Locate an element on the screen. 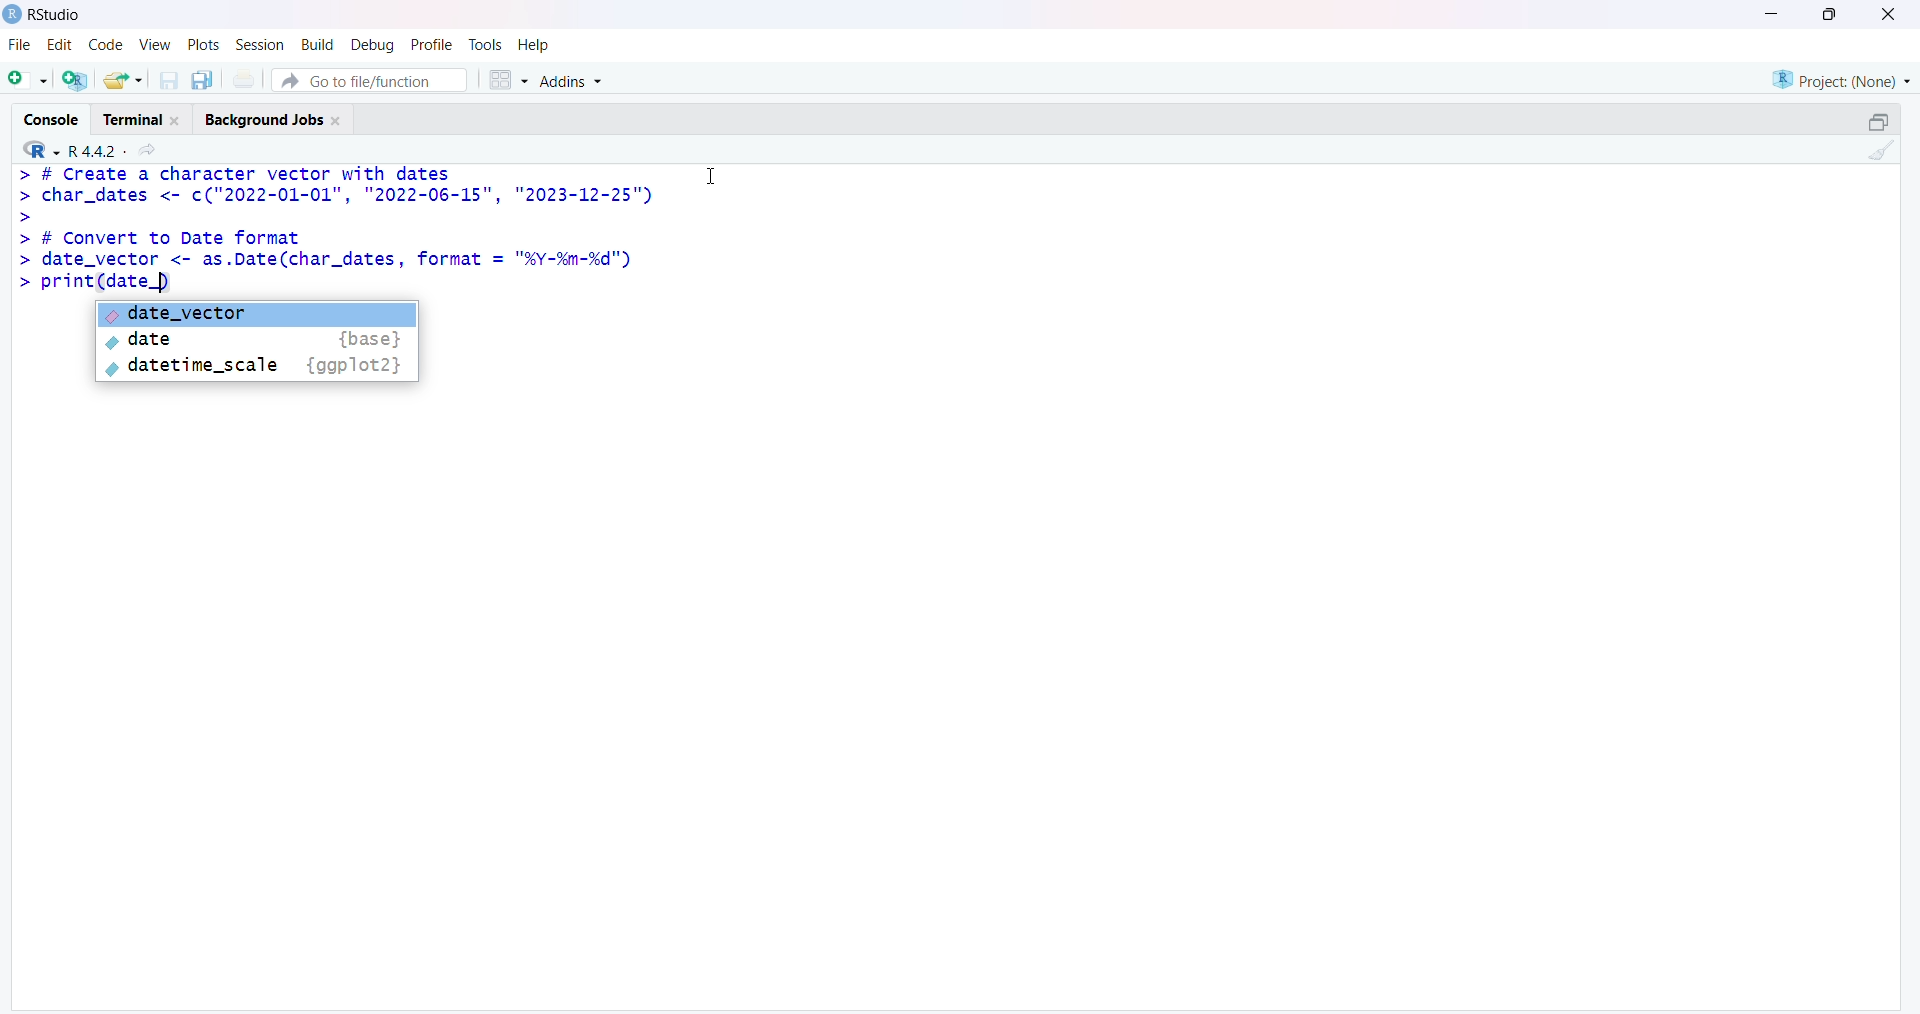 This screenshot has height=1014, width=1920. Tools is located at coordinates (486, 44).